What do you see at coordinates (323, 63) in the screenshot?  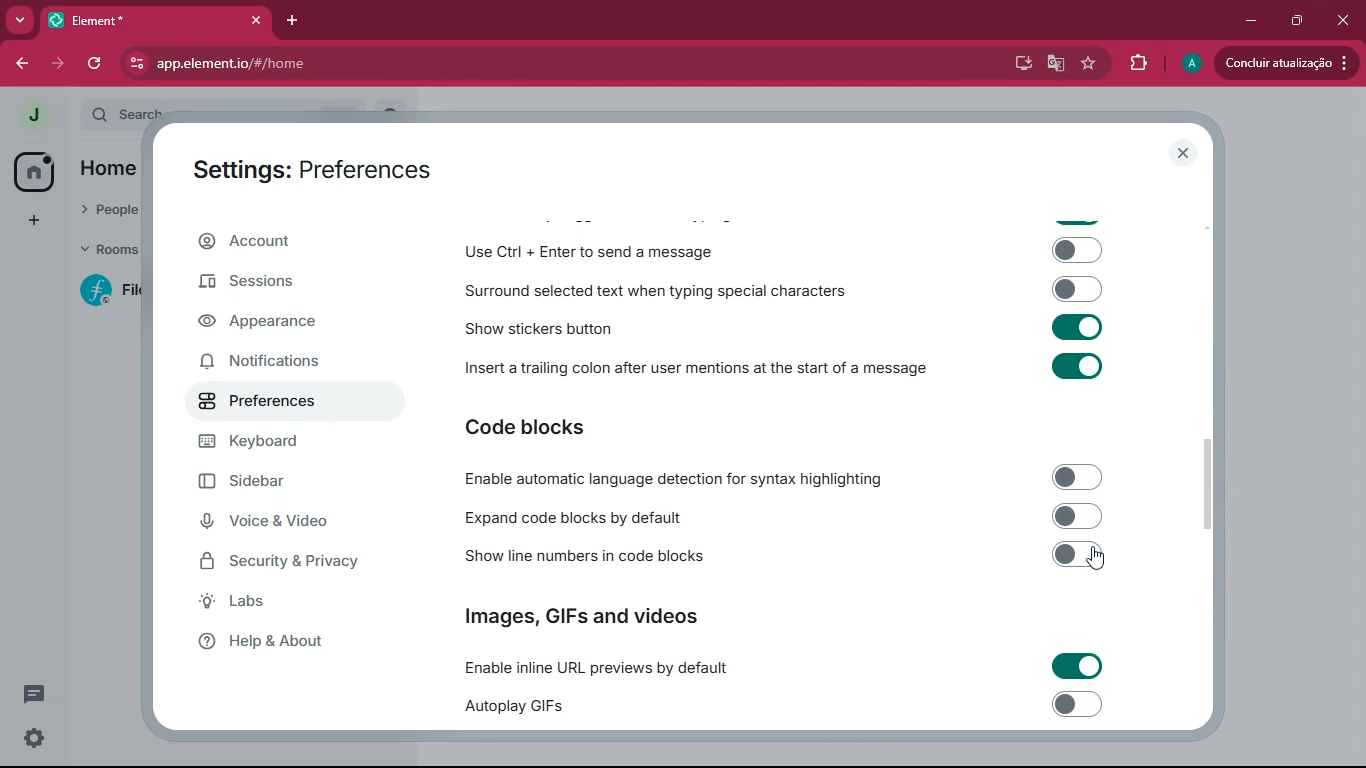 I see `app.element.io/#/home` at bounding box center [323, 63].